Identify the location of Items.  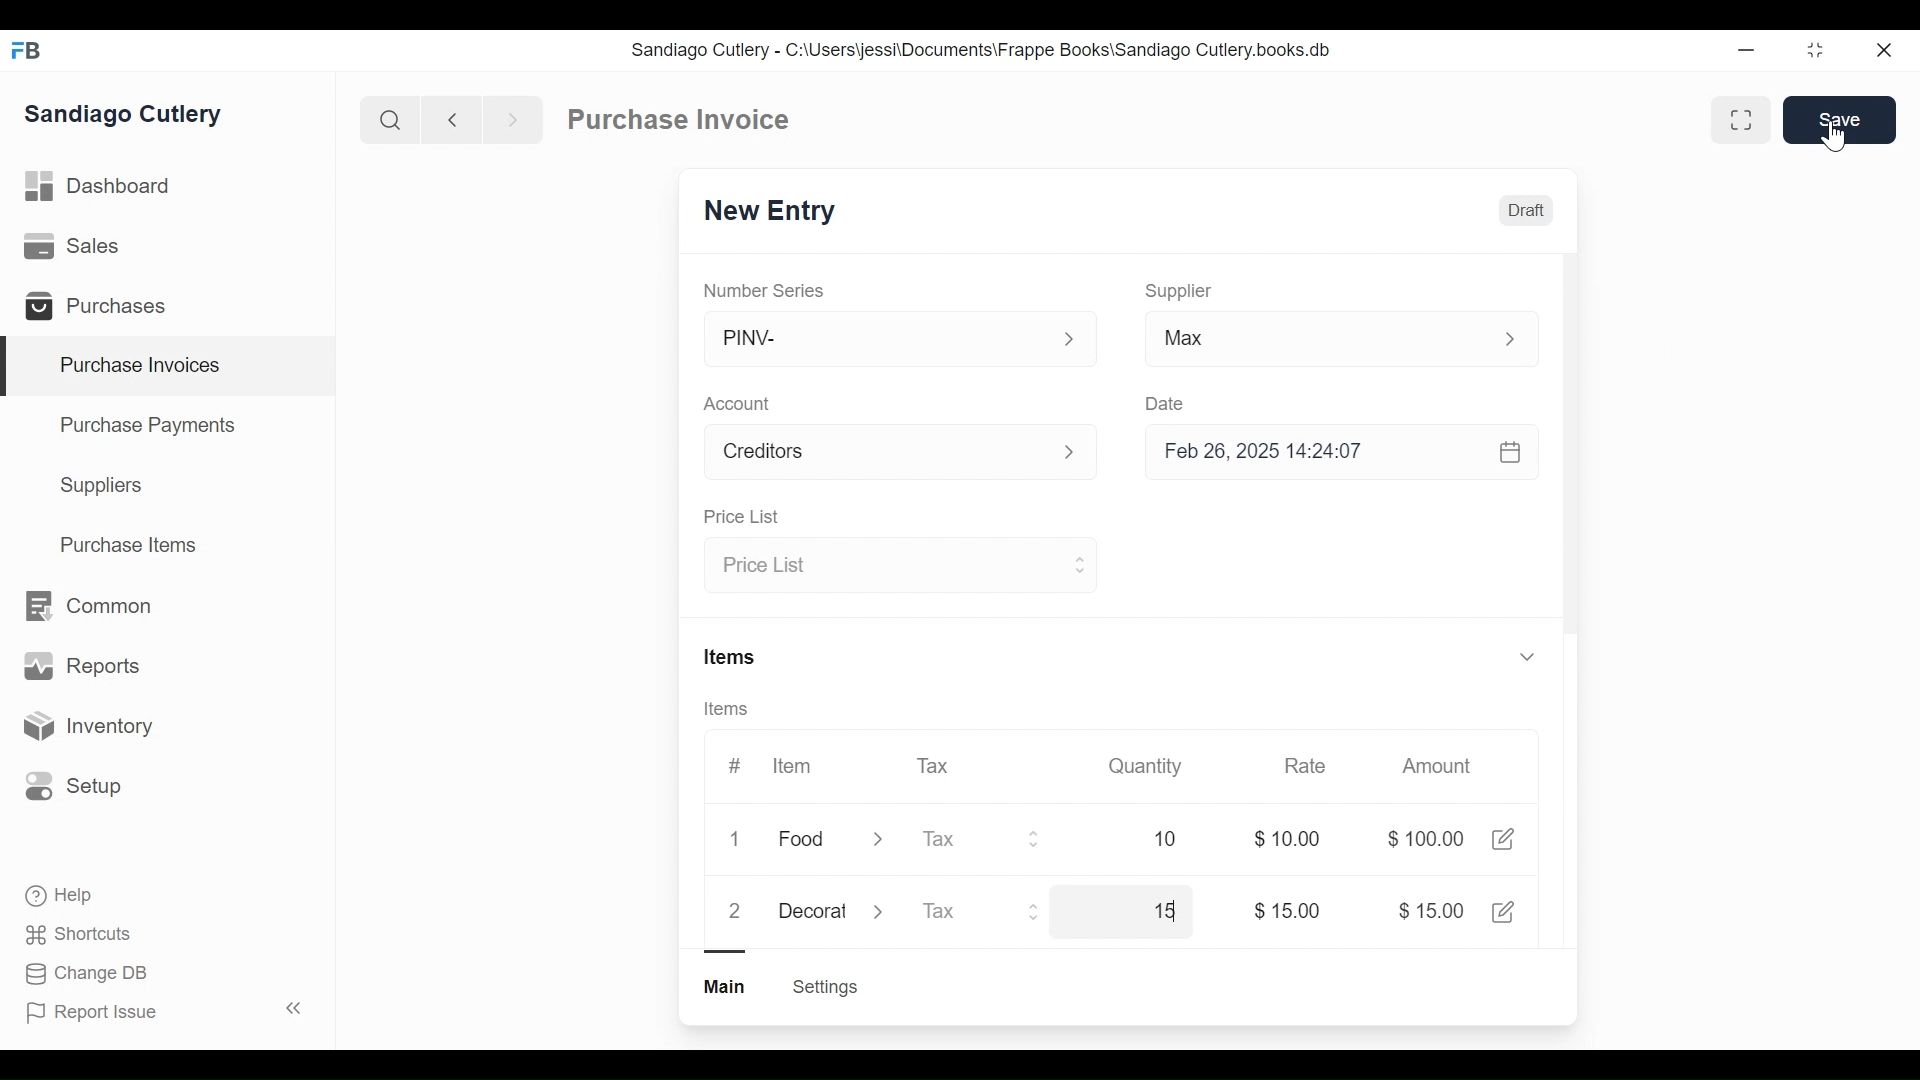
(733, 710).